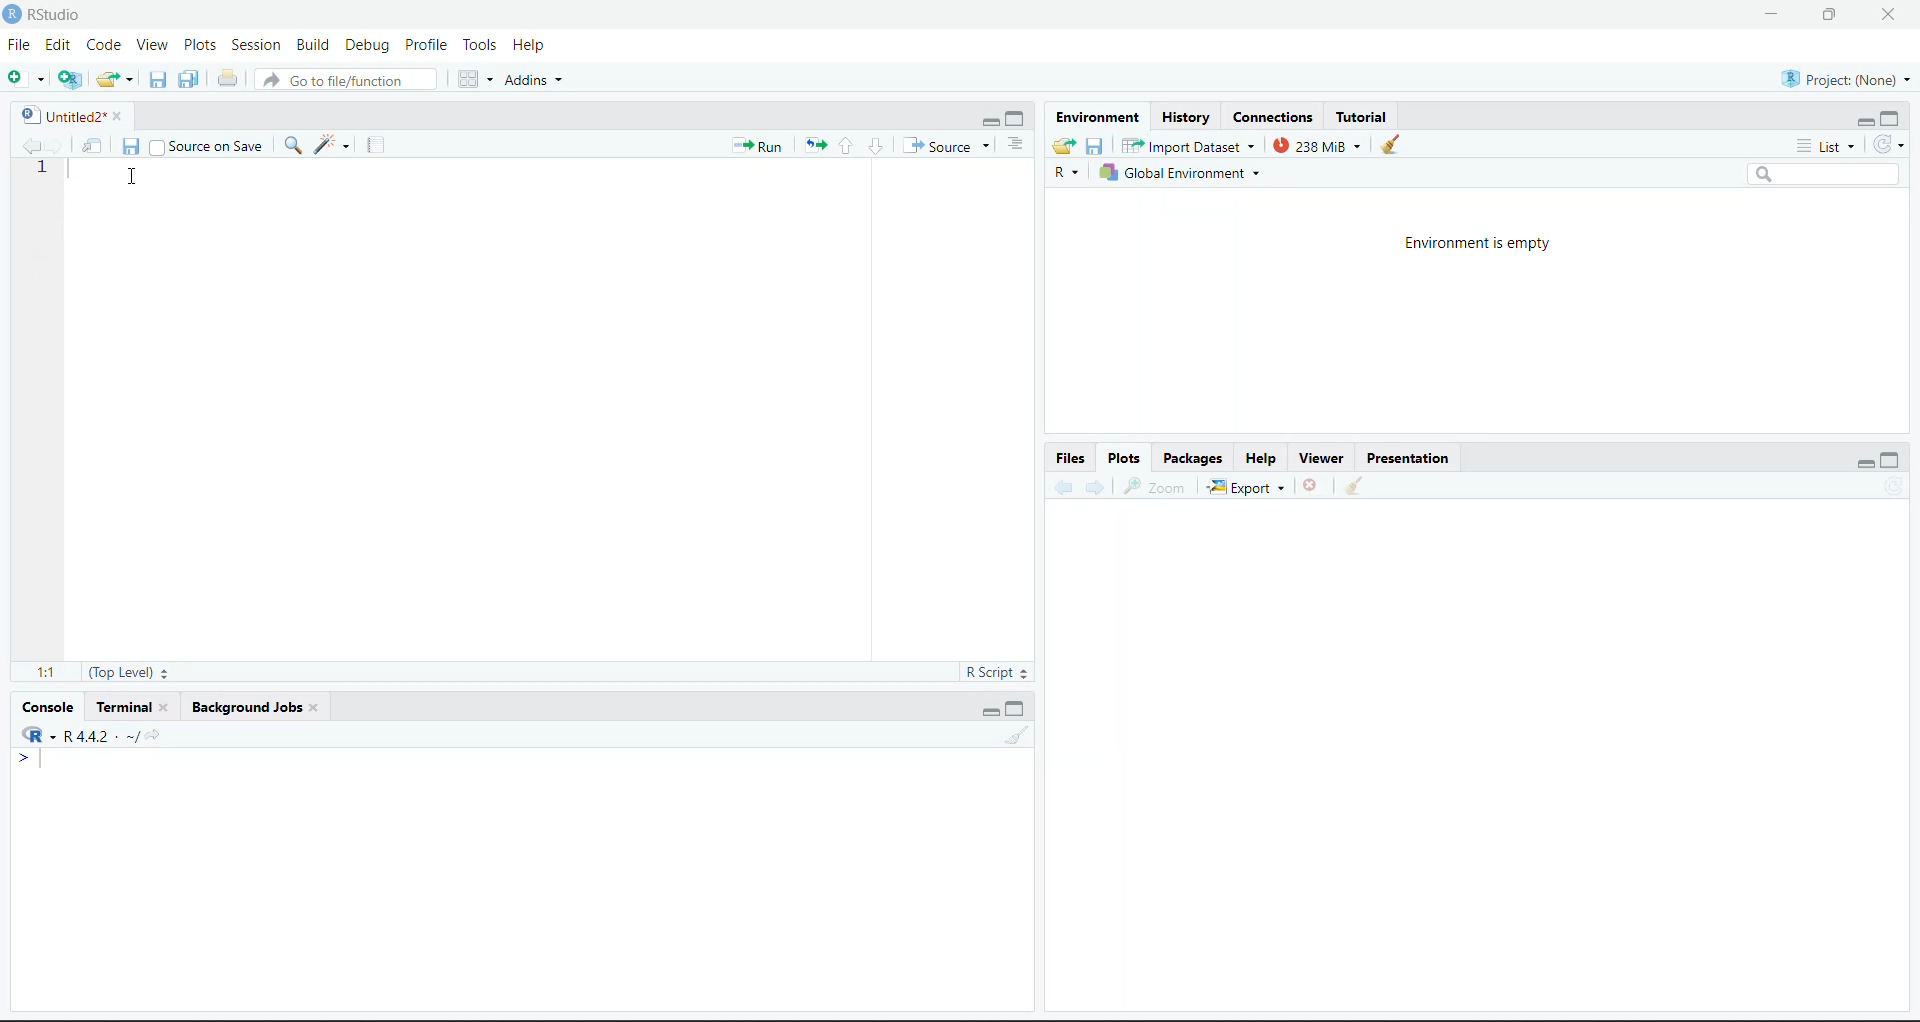 This screenshot has width=1920, height=1022. I want to click on Zoom, so click(1157, 488).